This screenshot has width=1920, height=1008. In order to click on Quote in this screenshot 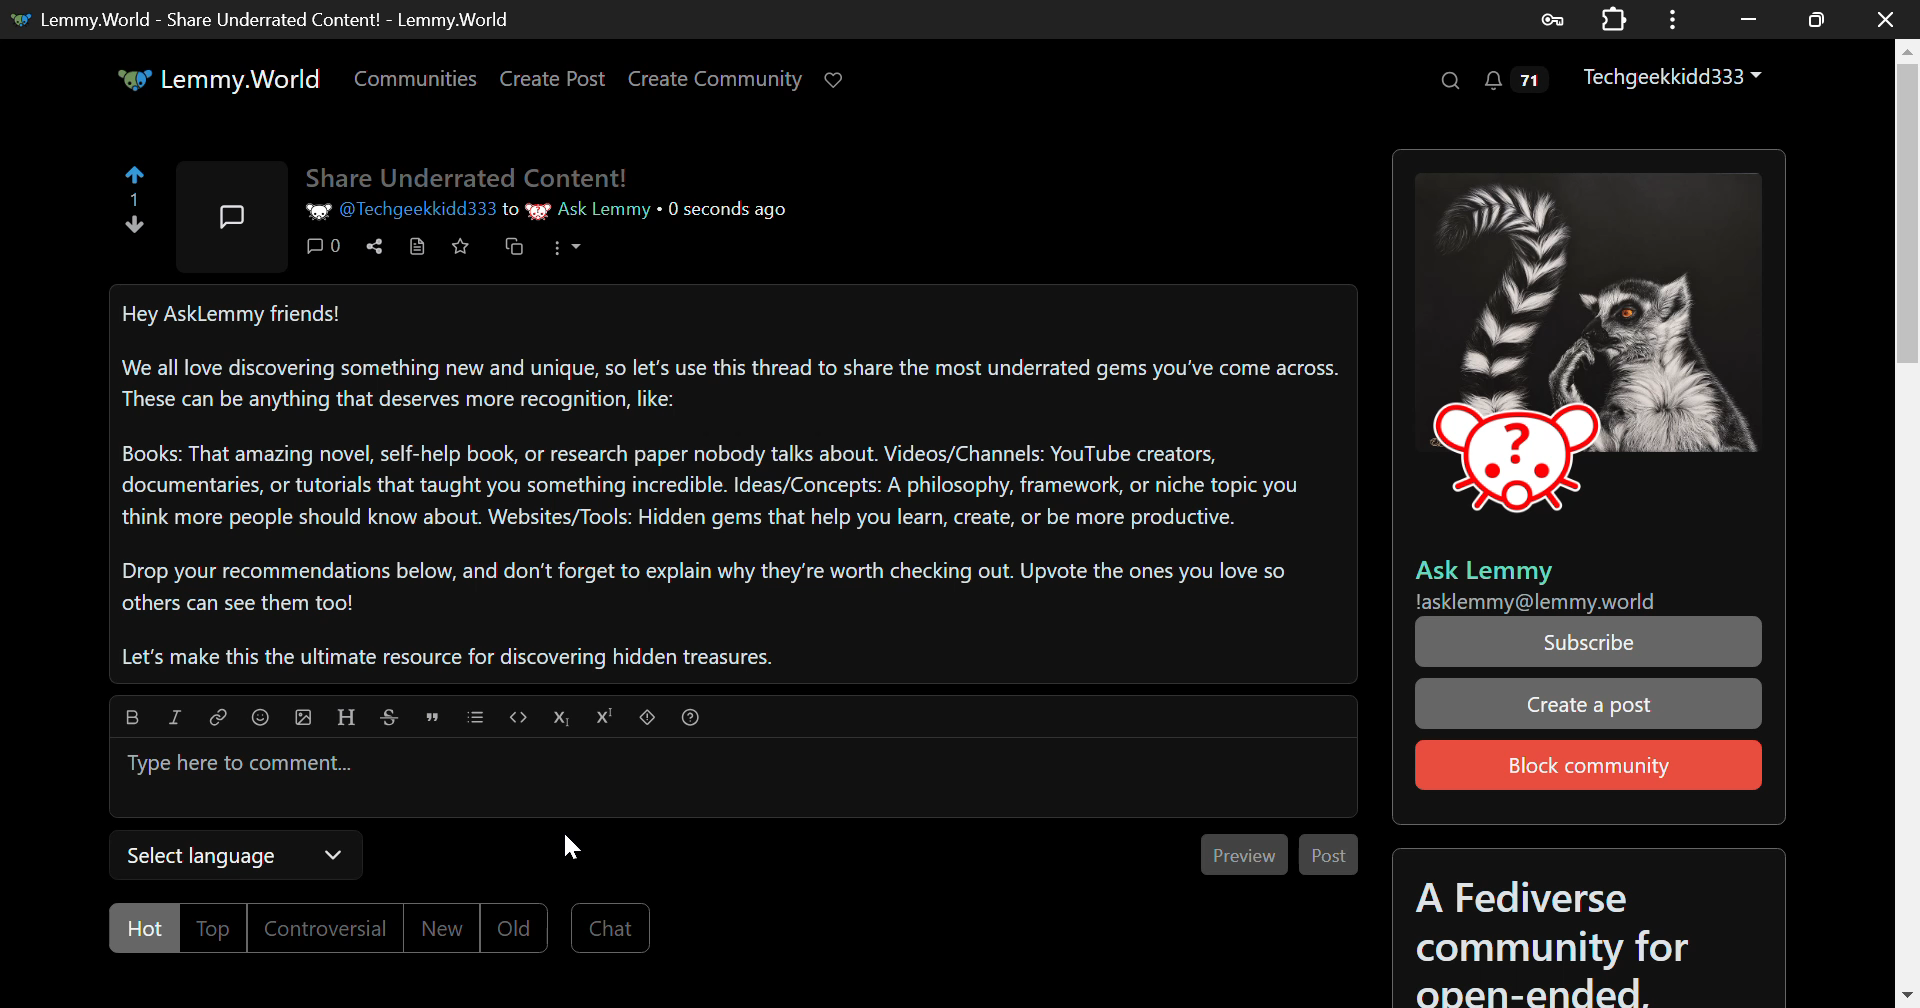, I will do `click(434, 719)`.